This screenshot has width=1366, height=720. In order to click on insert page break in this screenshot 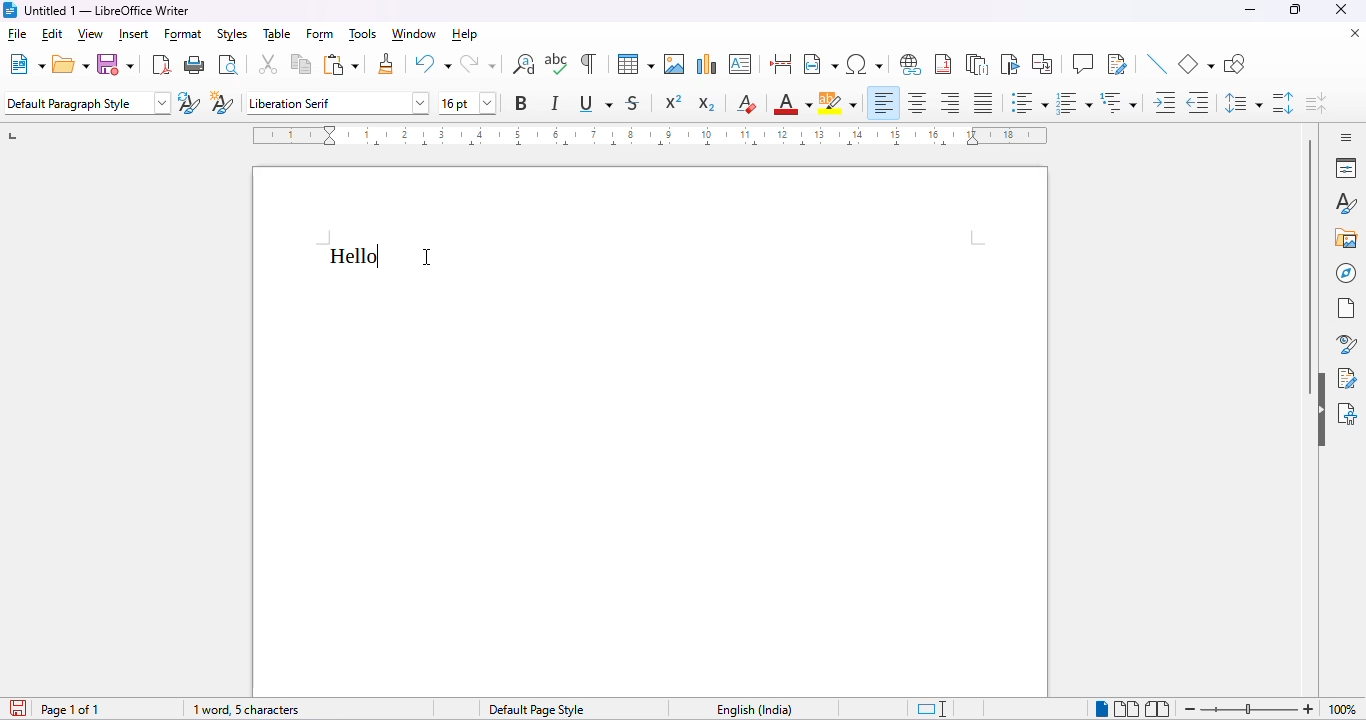, I will do `click(782, 64)`.